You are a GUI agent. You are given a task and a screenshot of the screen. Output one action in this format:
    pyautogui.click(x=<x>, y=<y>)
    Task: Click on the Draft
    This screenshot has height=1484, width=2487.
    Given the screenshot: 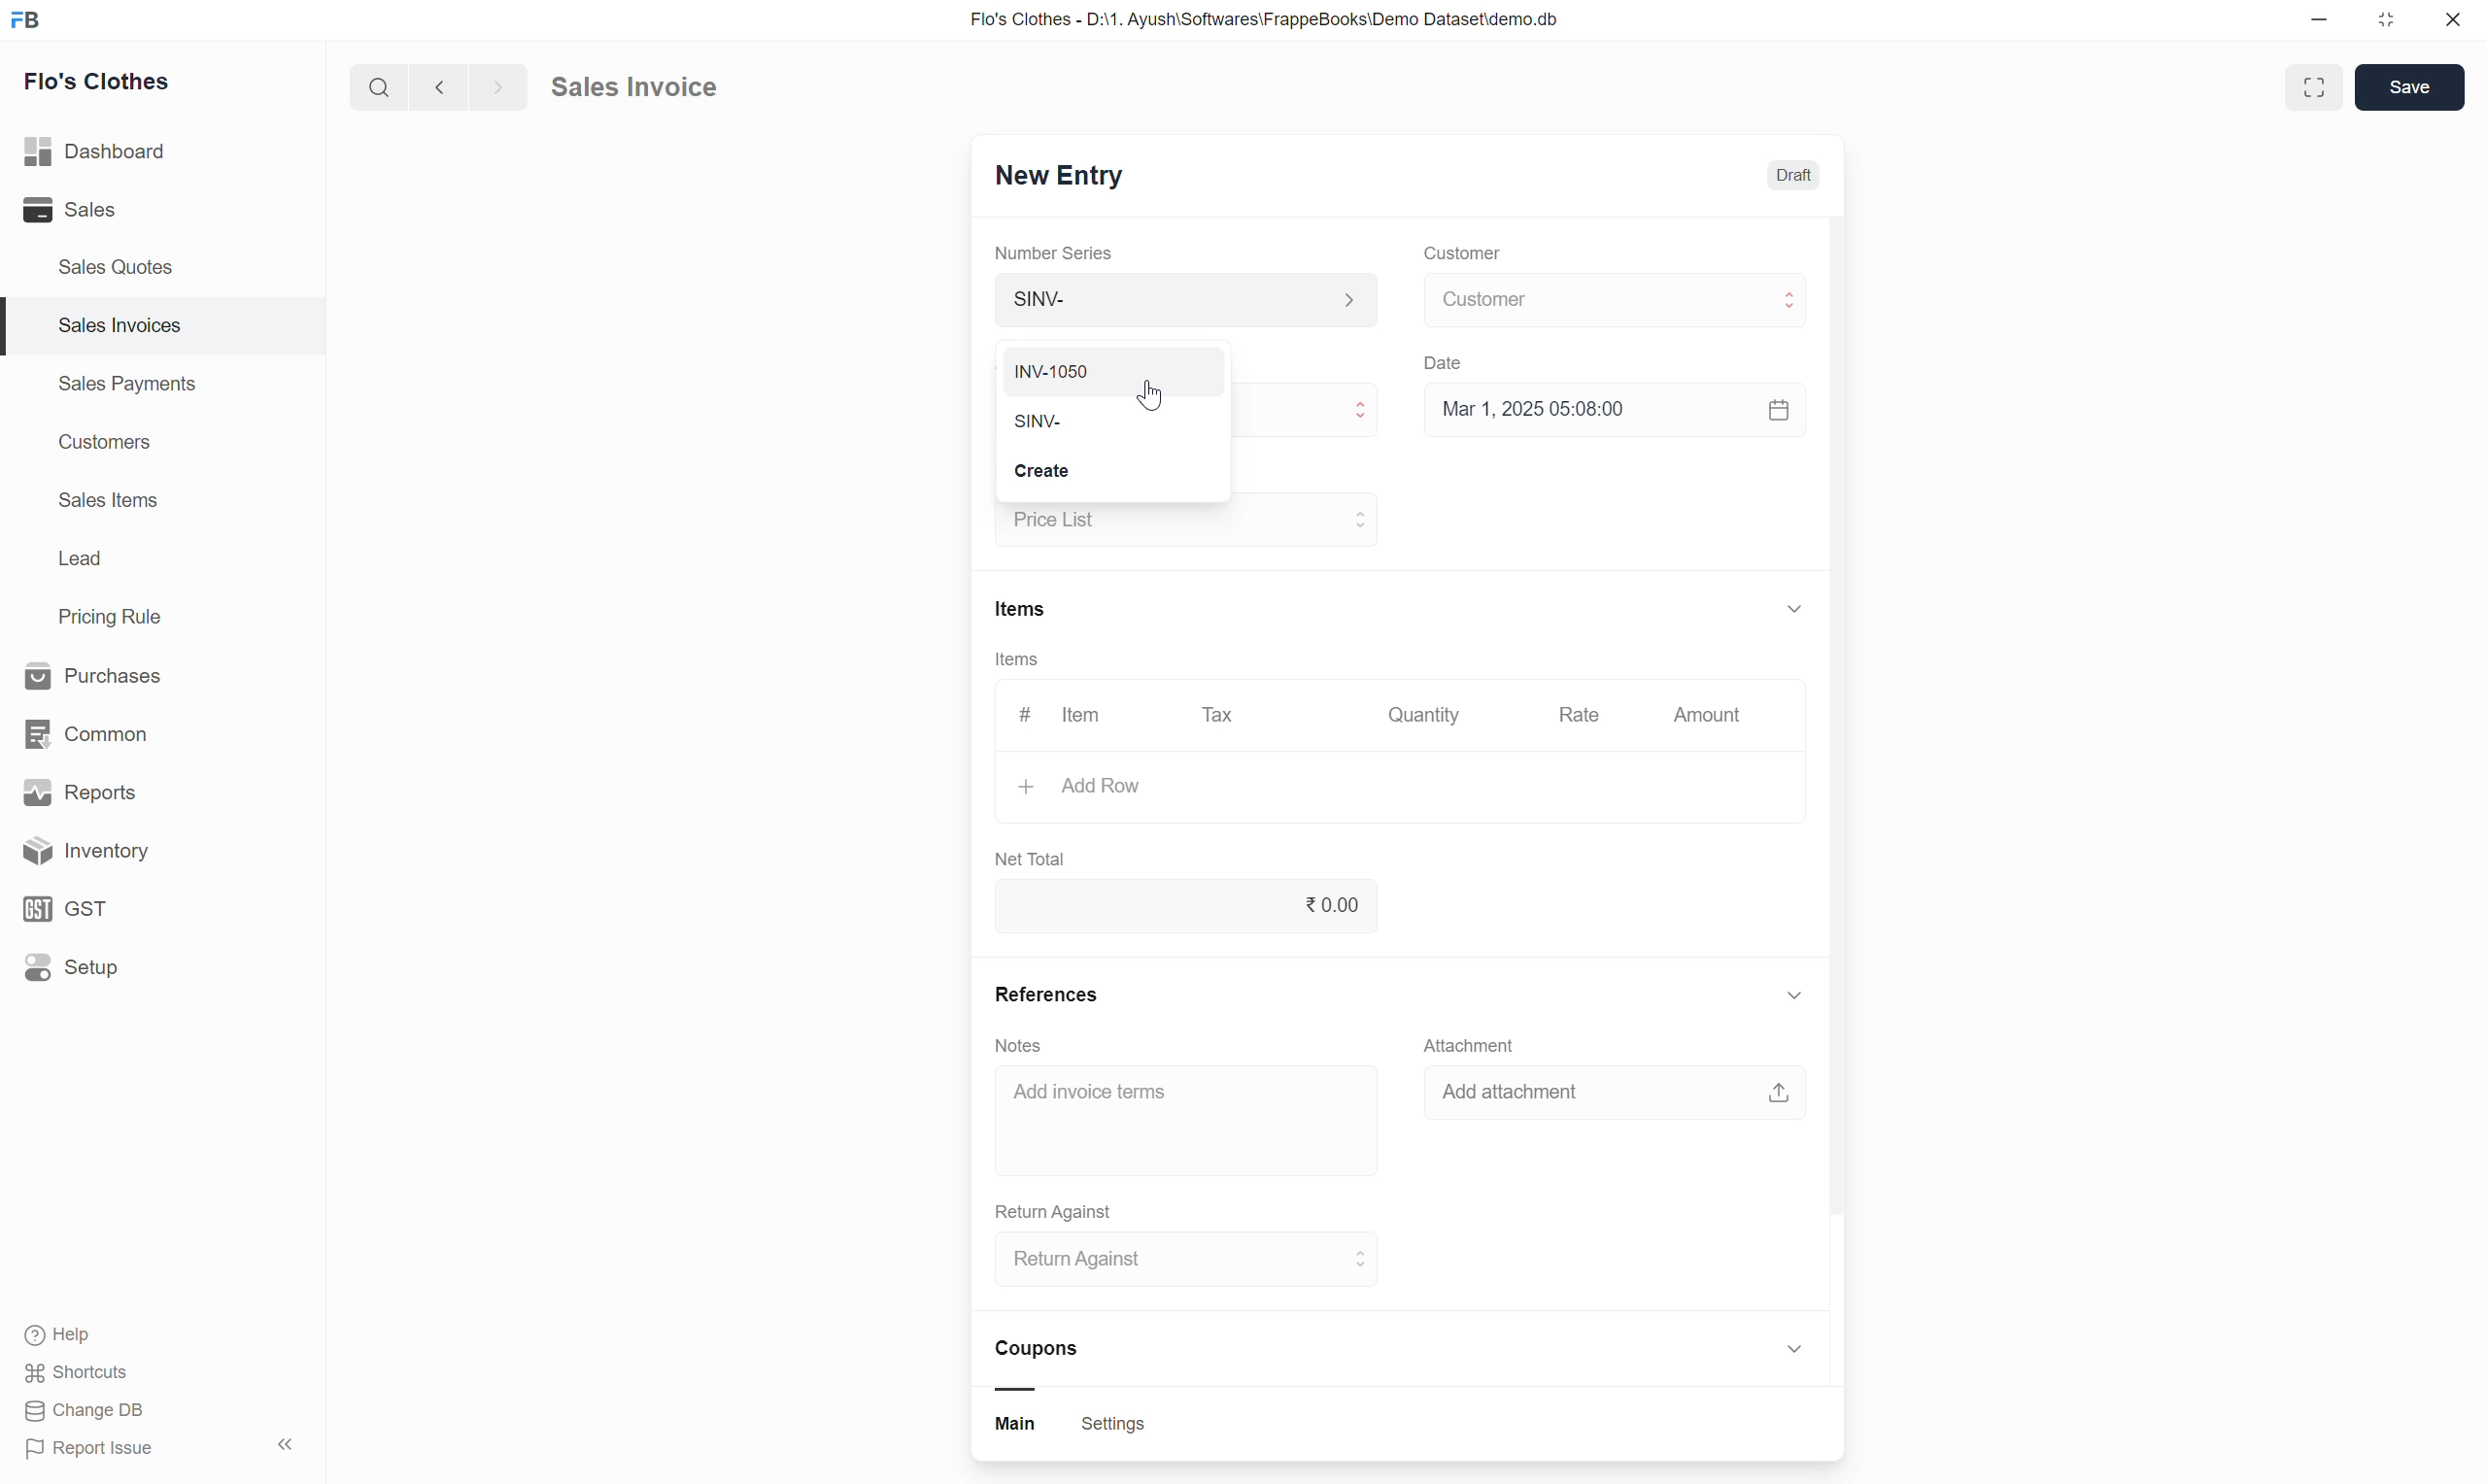 What is the action you would take?
    pyautogui.click(x=1793, y=176)
    